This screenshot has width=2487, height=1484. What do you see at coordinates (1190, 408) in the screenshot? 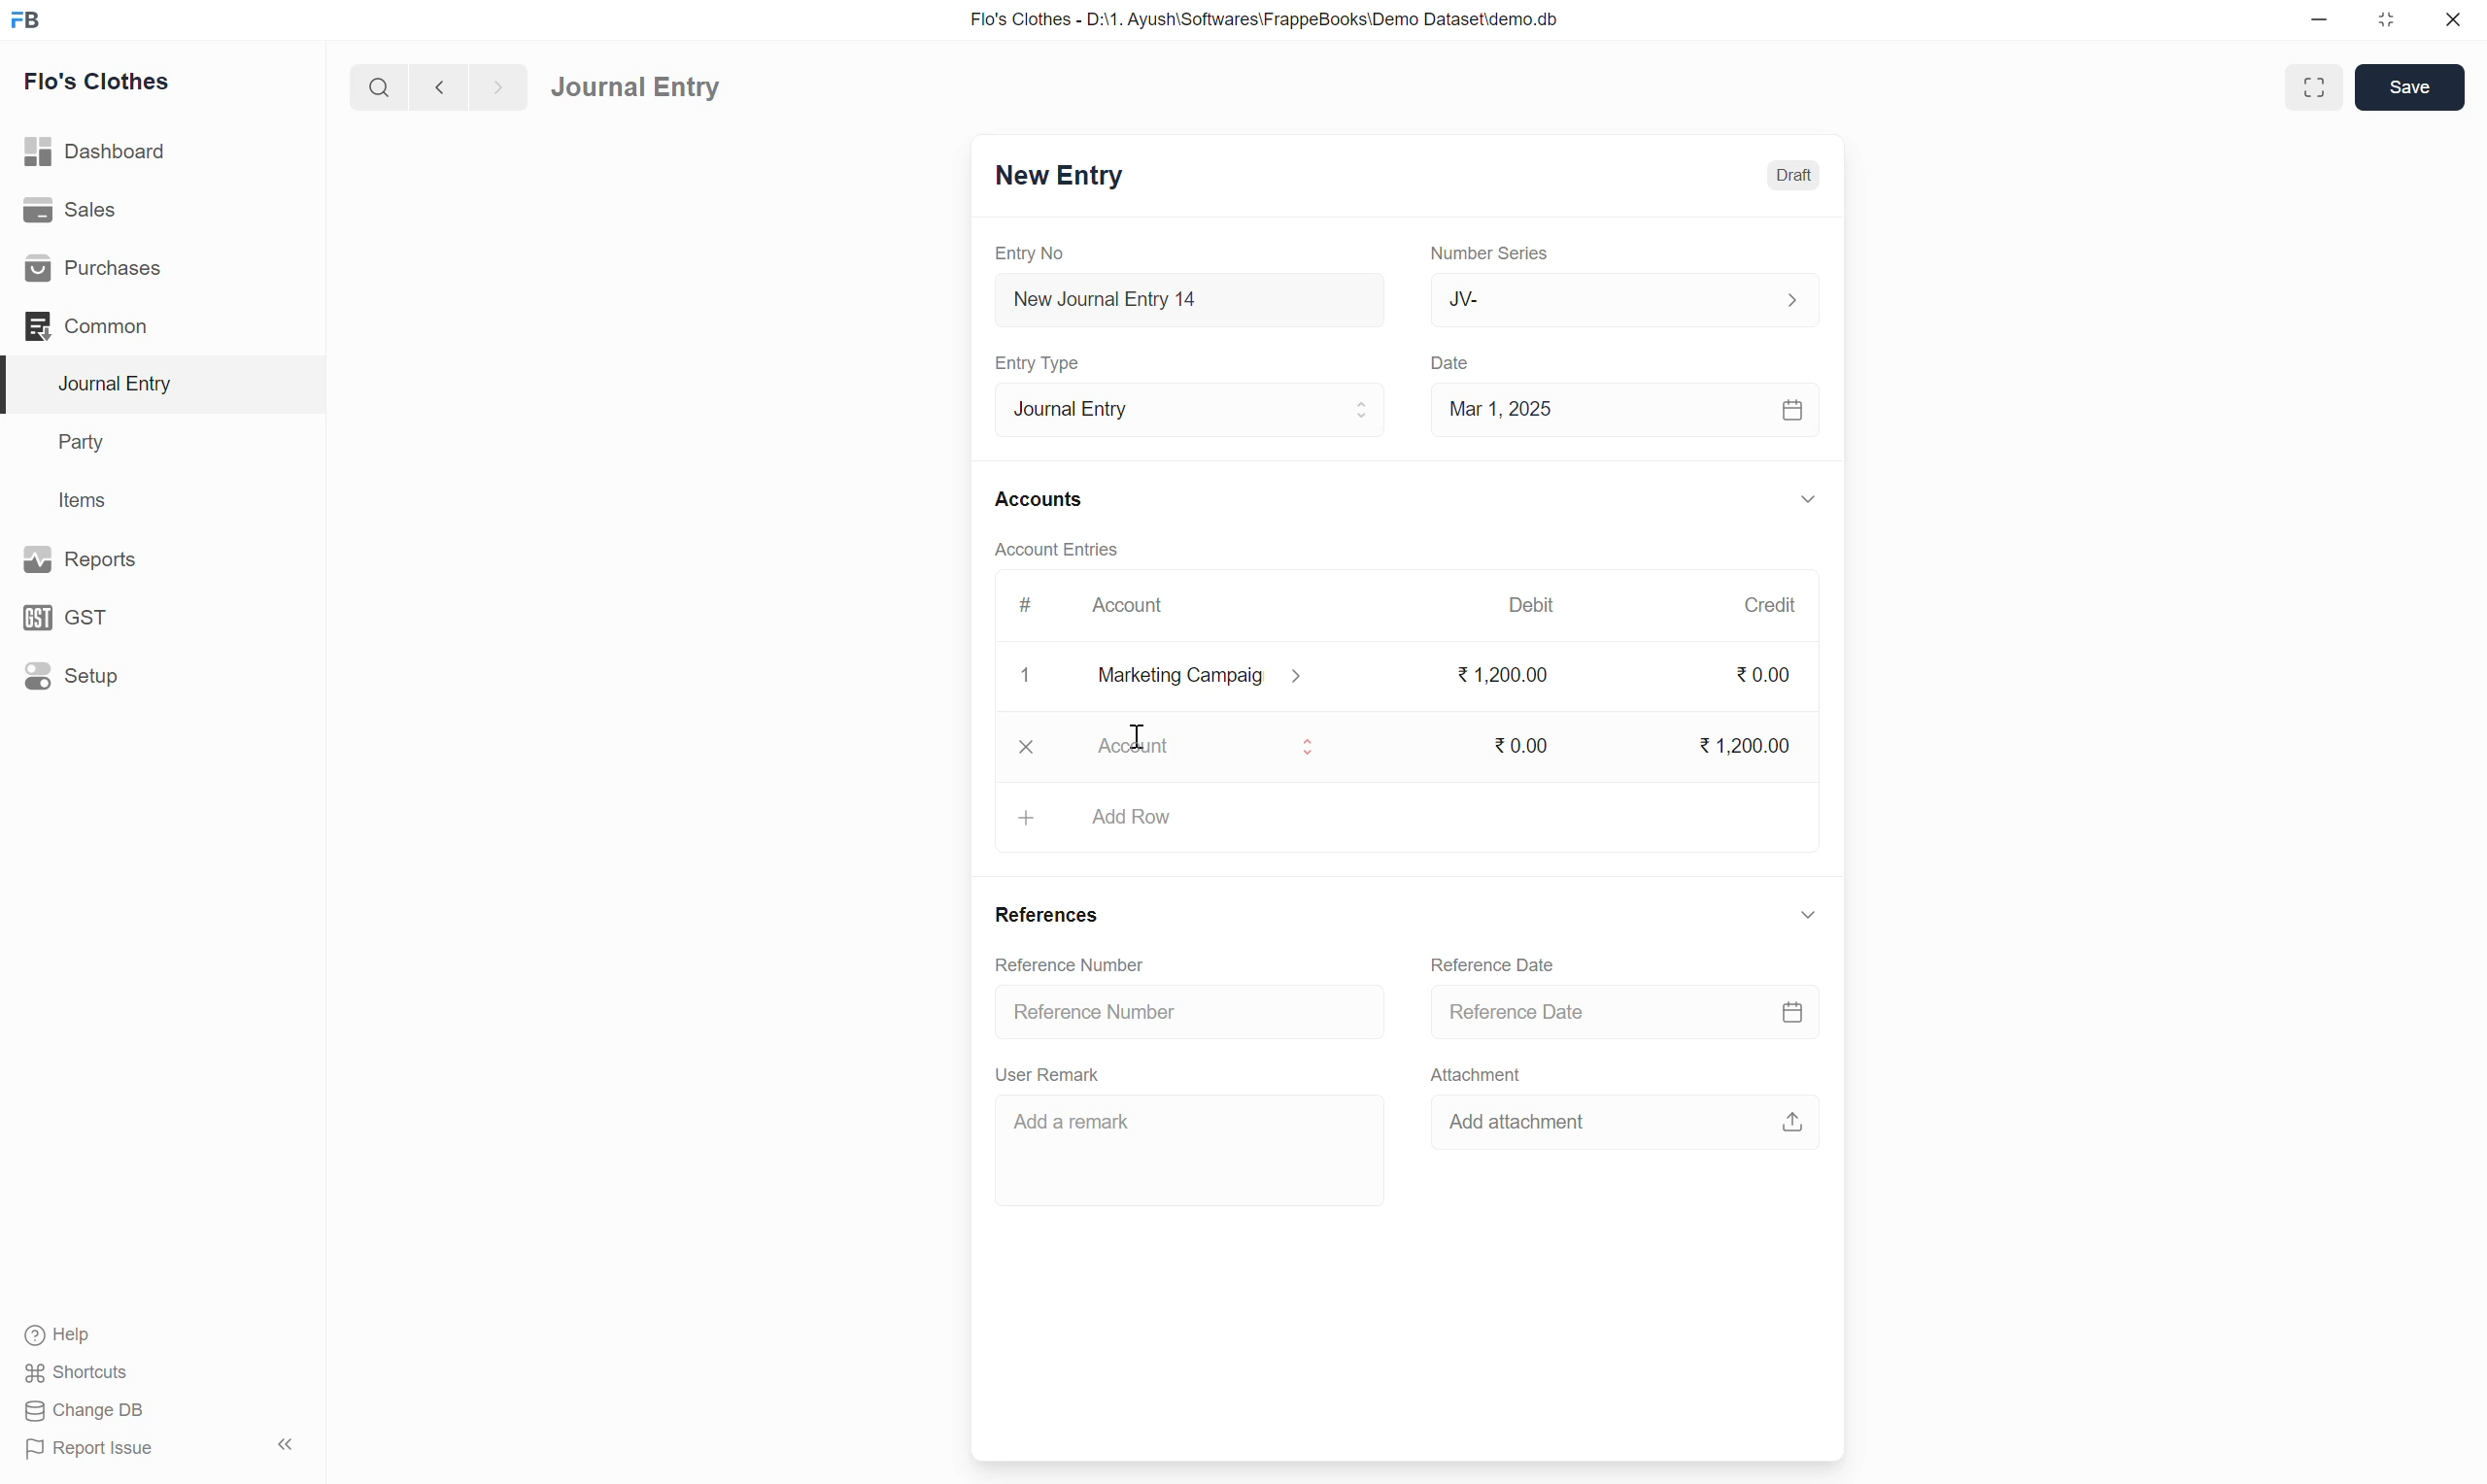
I see `Journal Entry` at bounding box center [1190, 408].